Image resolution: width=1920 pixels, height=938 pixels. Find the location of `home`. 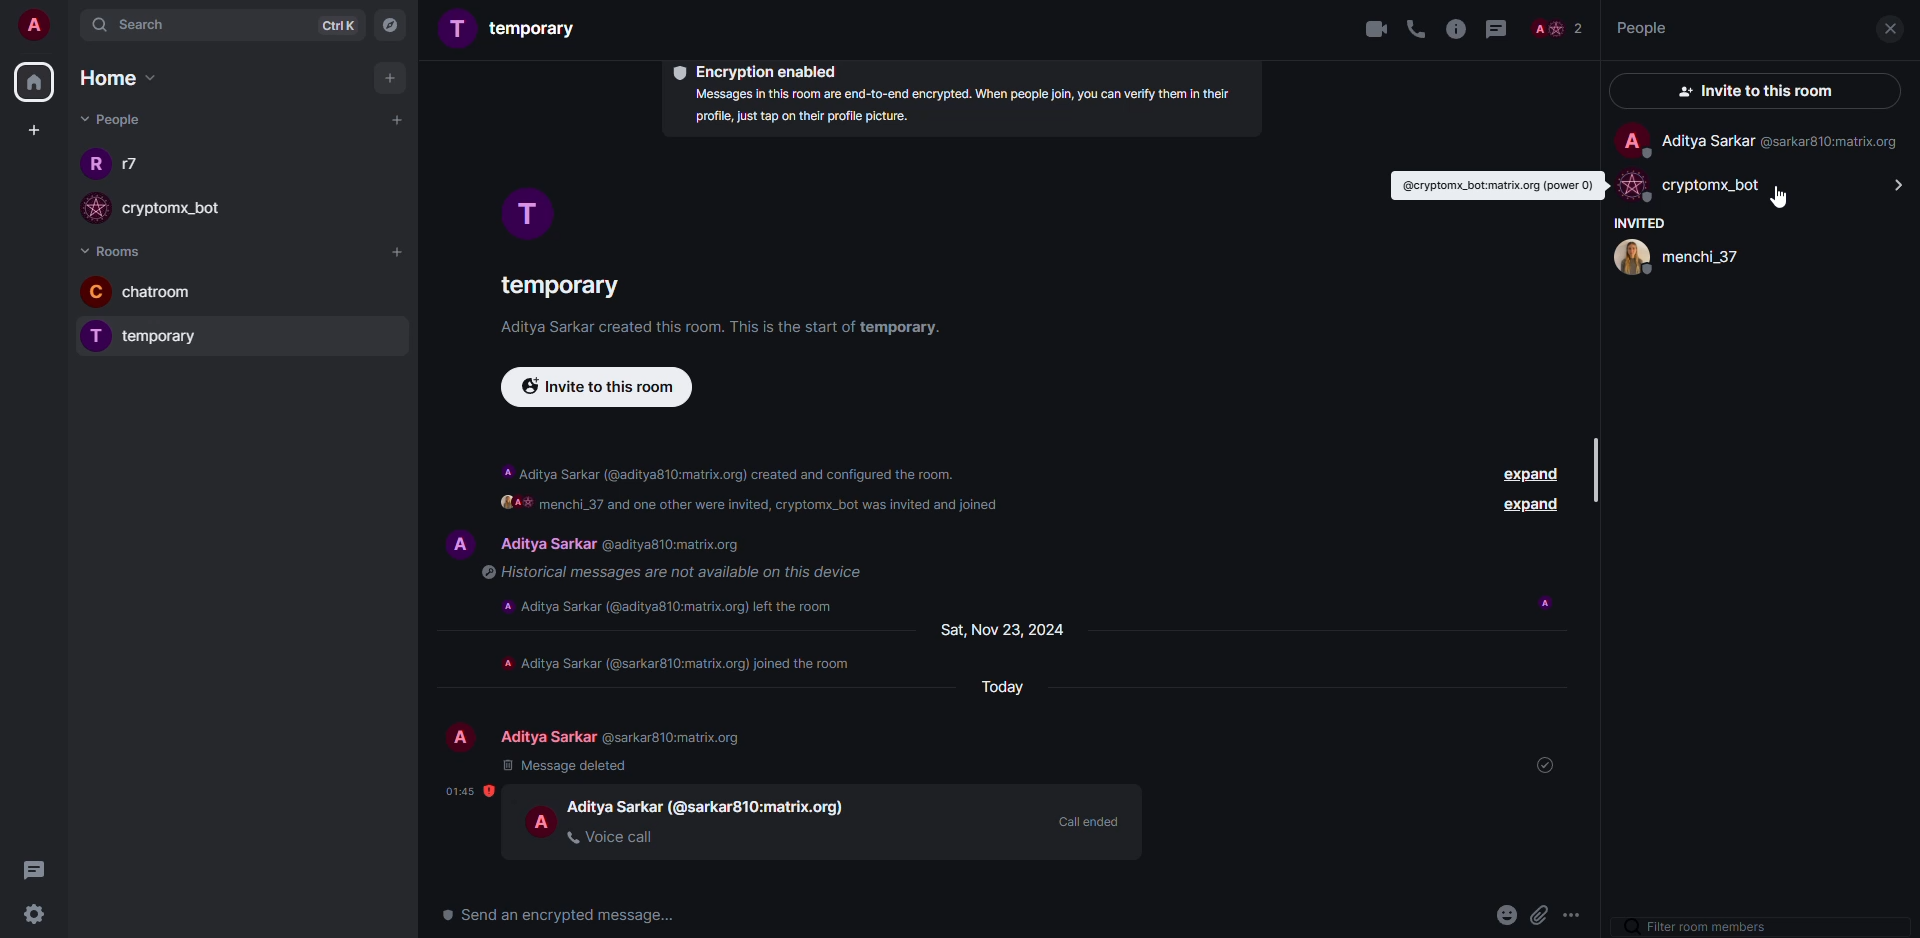

home is located at coordinates (116, 76).